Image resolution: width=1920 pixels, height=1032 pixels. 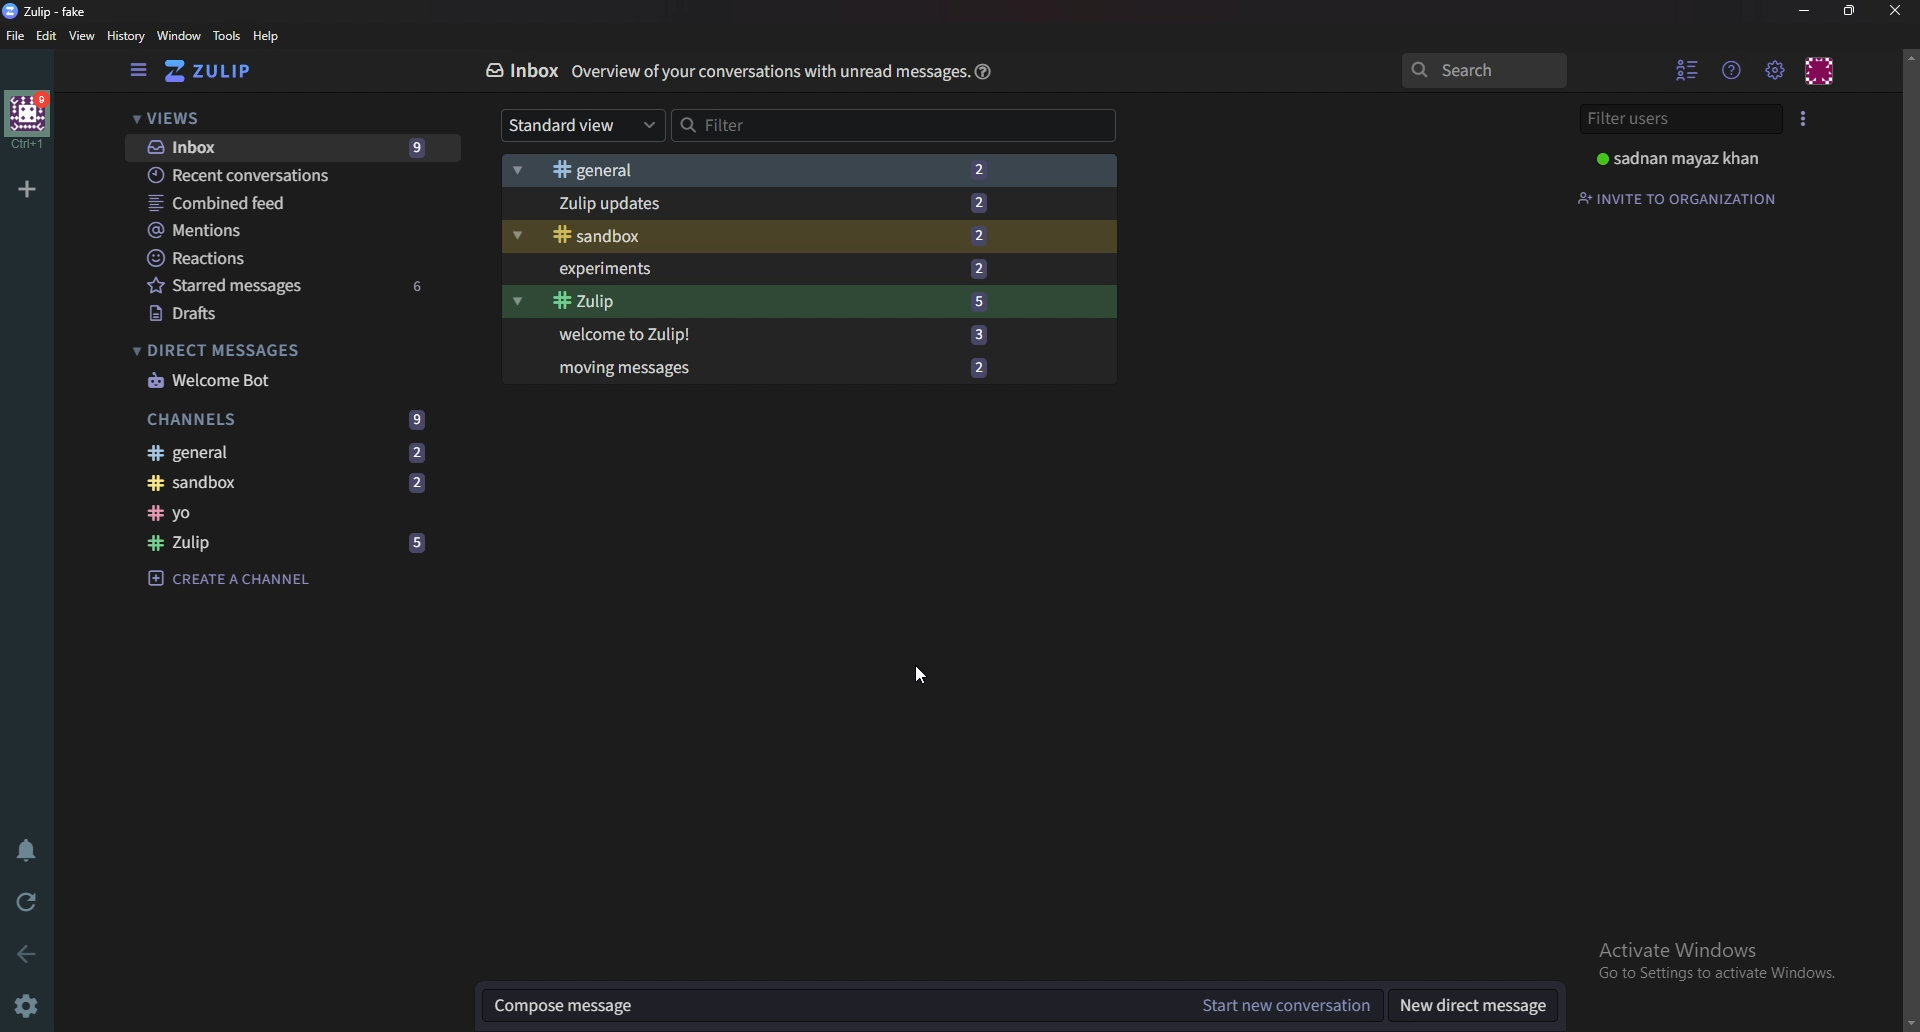 What do you see at coordinates (294, 452) in the screenshot?
I see `General` at bounding box center [294, 452].